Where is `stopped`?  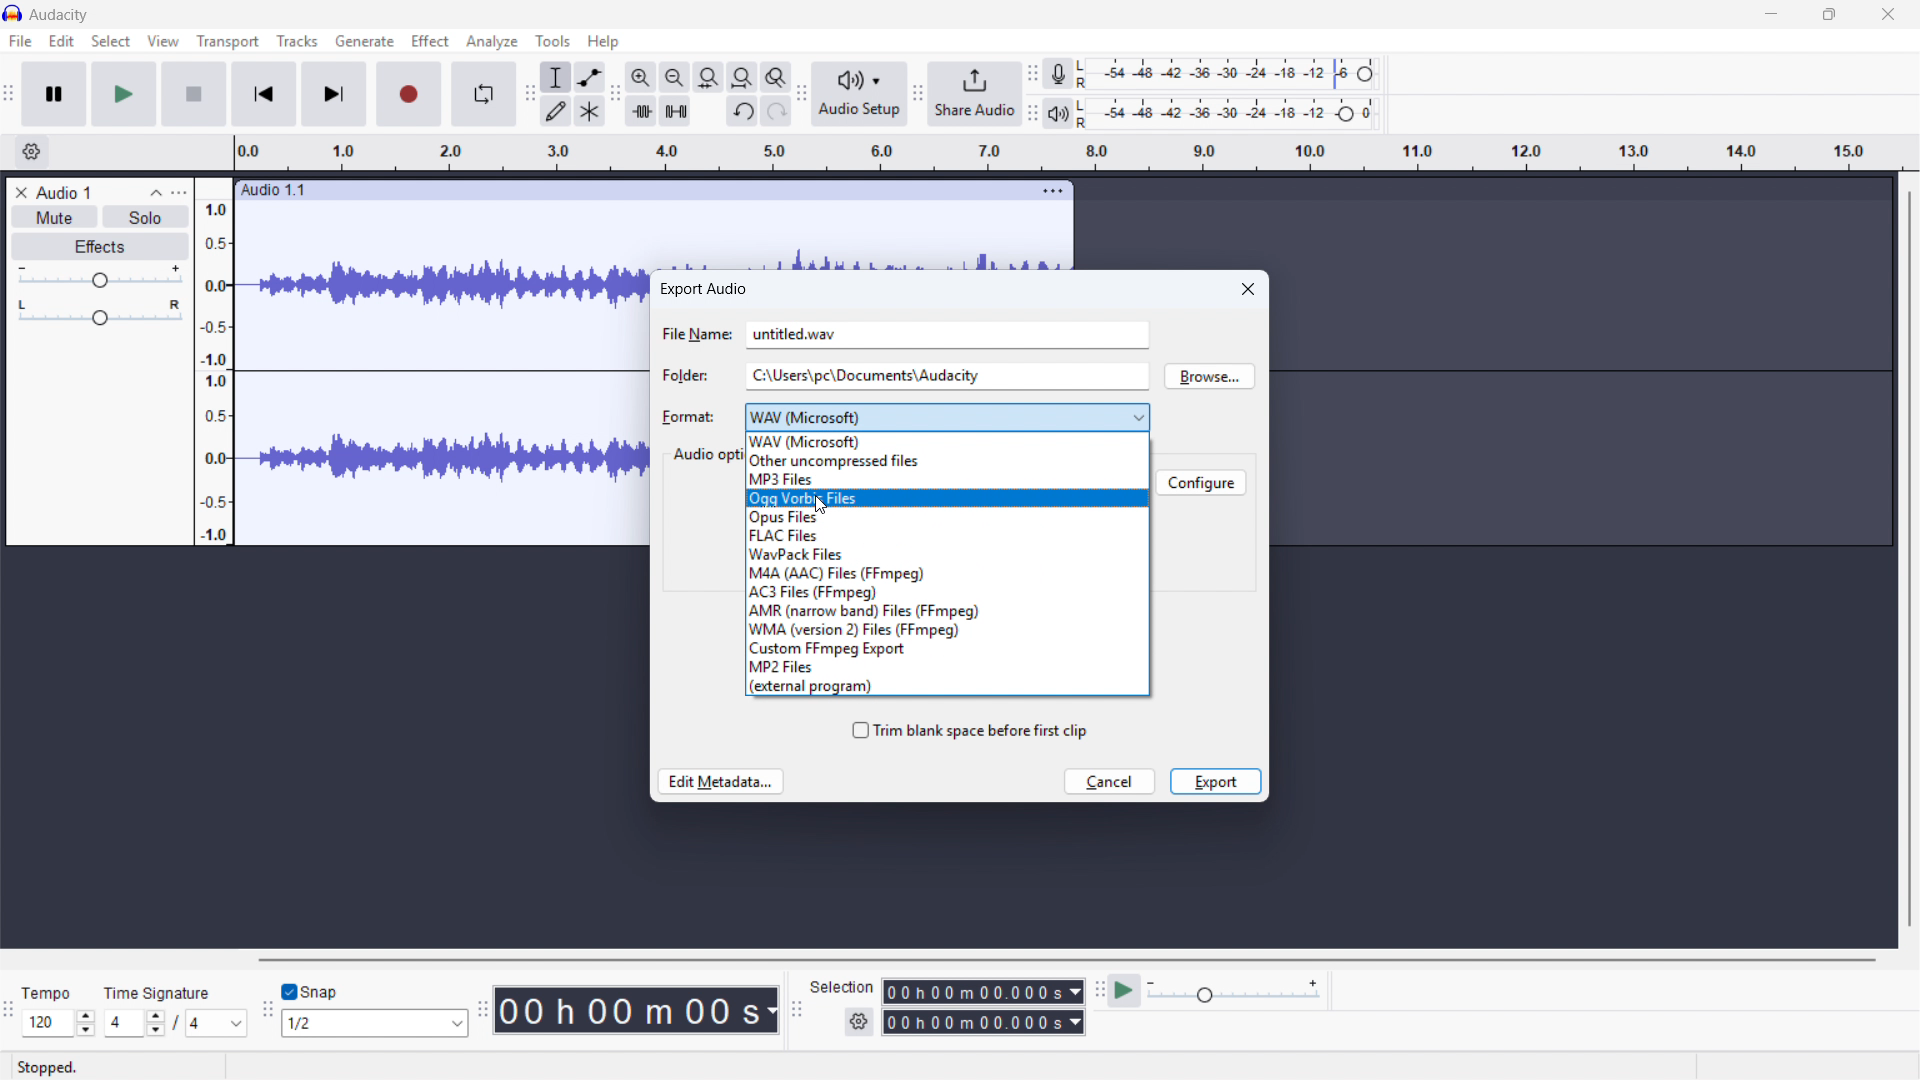
stopped is located at coordinates (57, 1066).